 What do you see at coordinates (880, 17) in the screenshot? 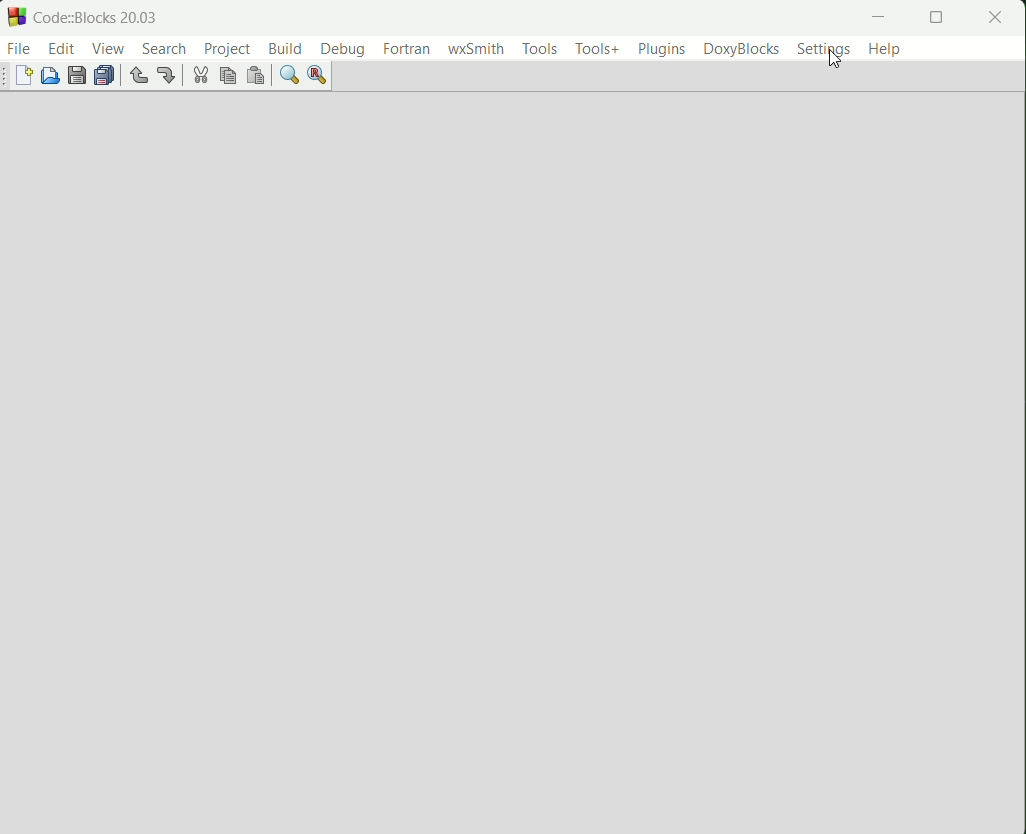
I see `minimize` at bounding box center [880, 17].